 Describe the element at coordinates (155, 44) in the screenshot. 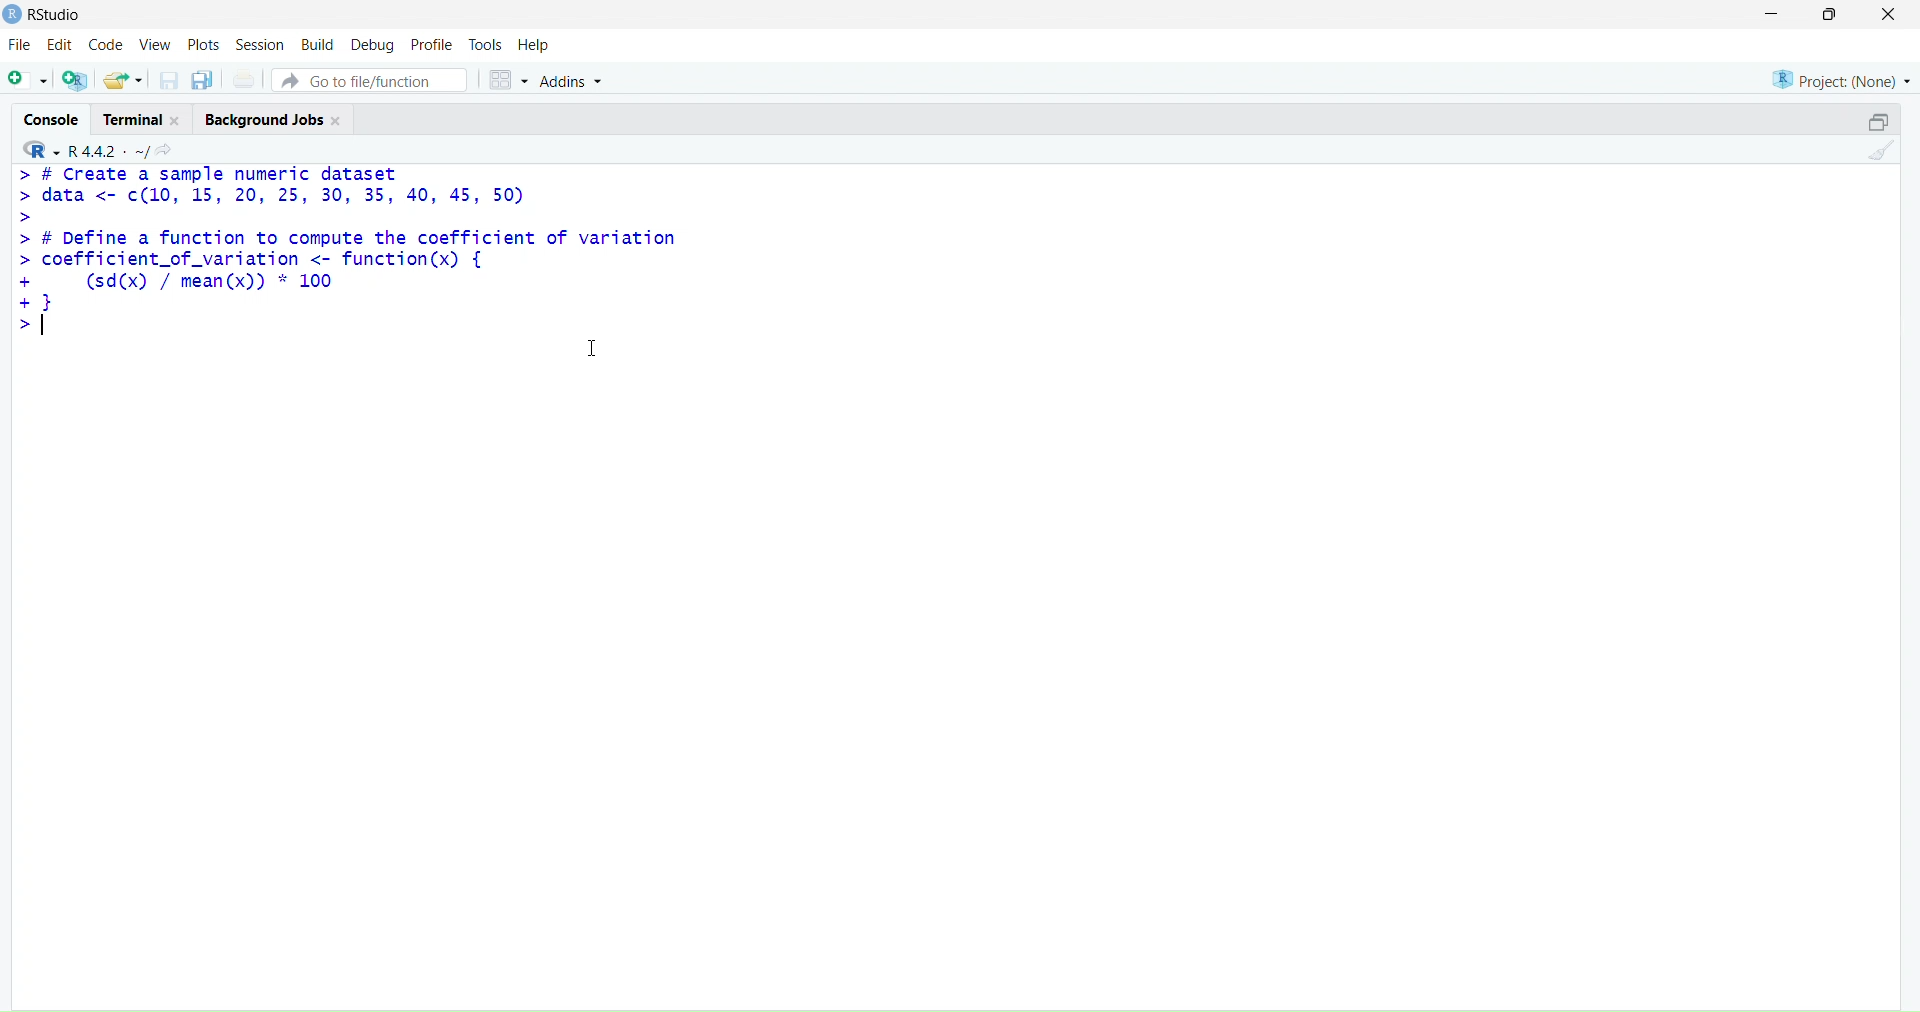

I see `view` at that location.